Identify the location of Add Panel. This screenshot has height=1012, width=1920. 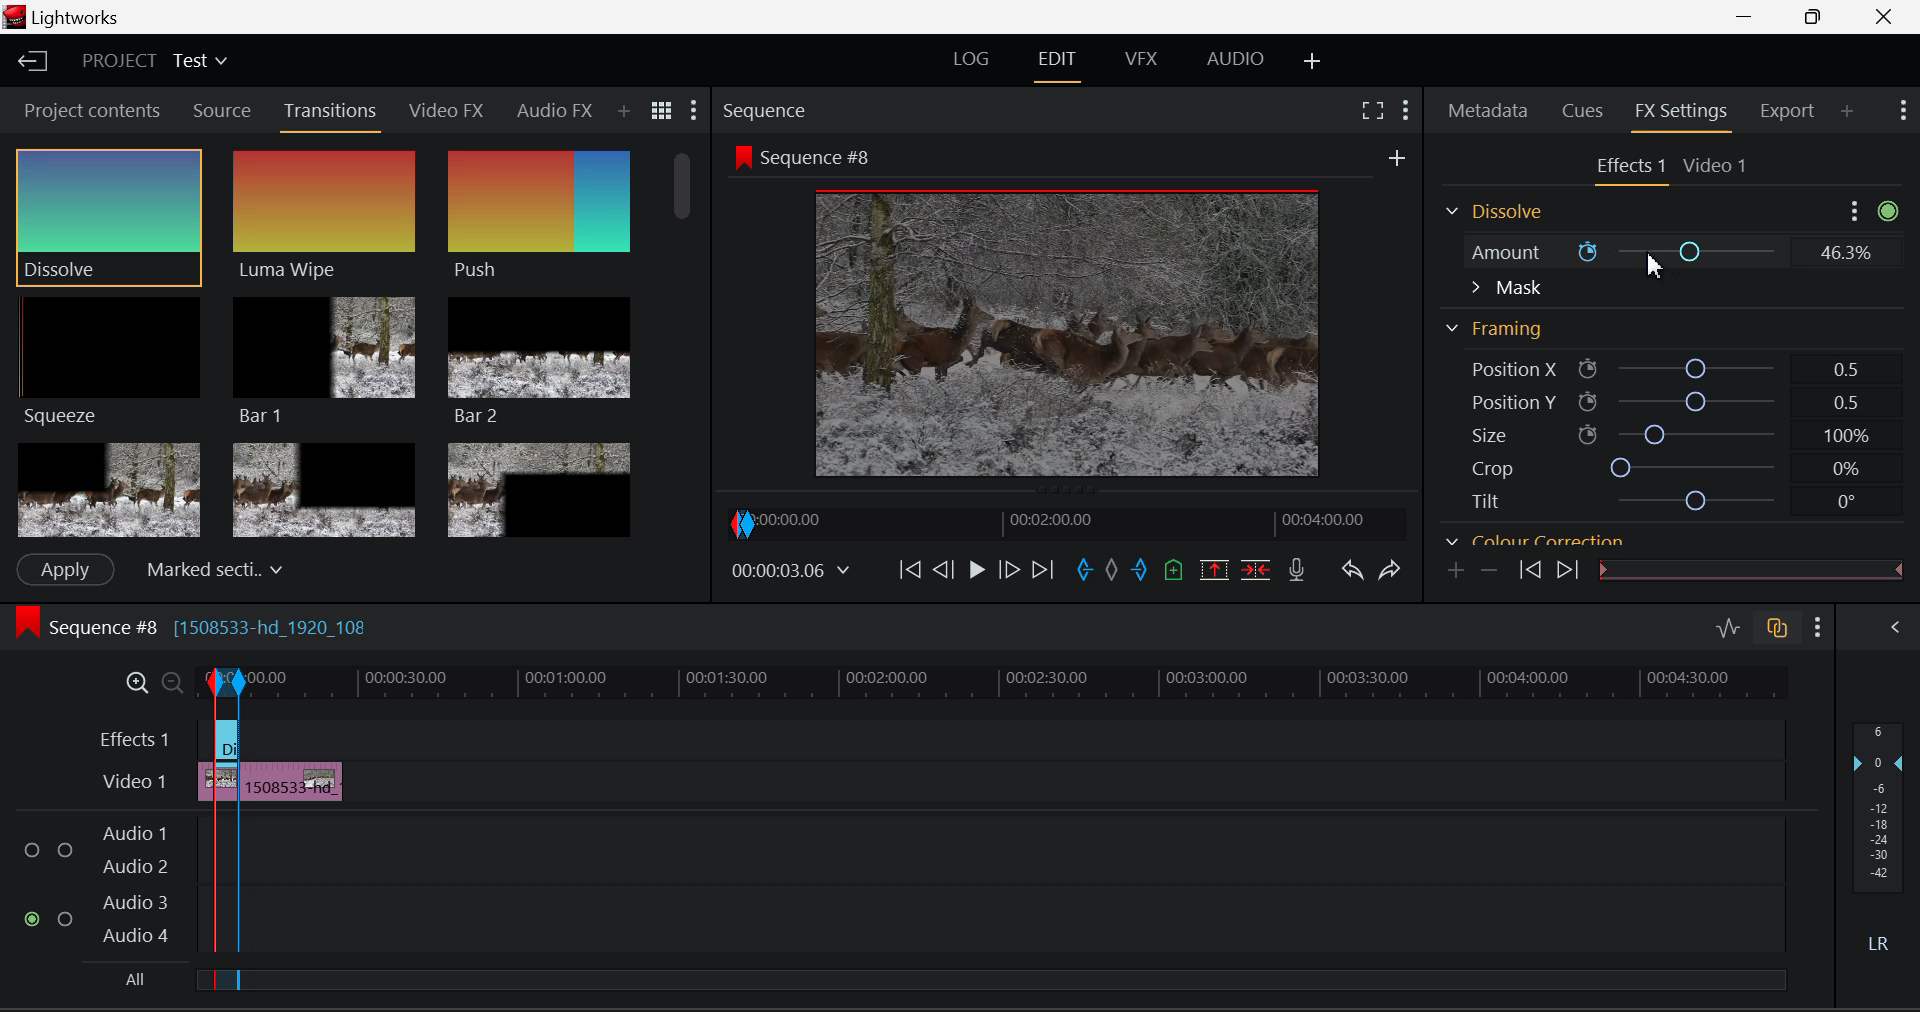
(1847, 112).